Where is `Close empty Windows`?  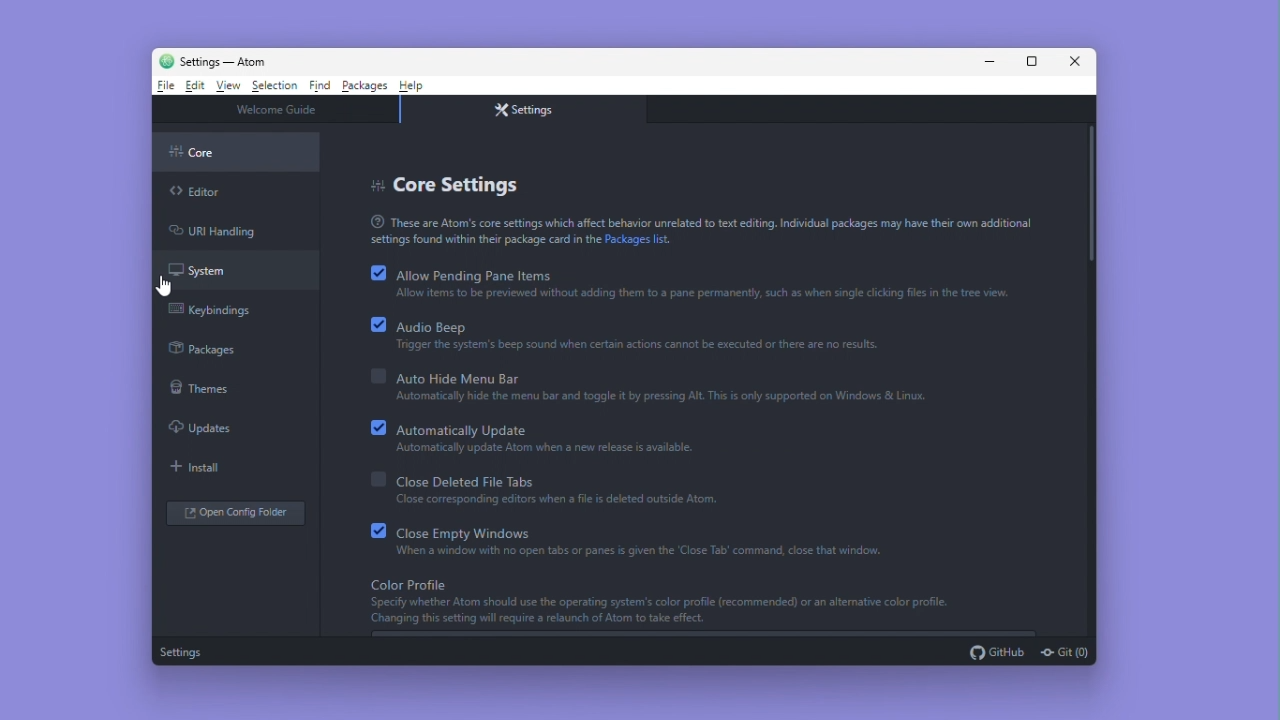 Close empty Windows is located at coordinates (452, 528).